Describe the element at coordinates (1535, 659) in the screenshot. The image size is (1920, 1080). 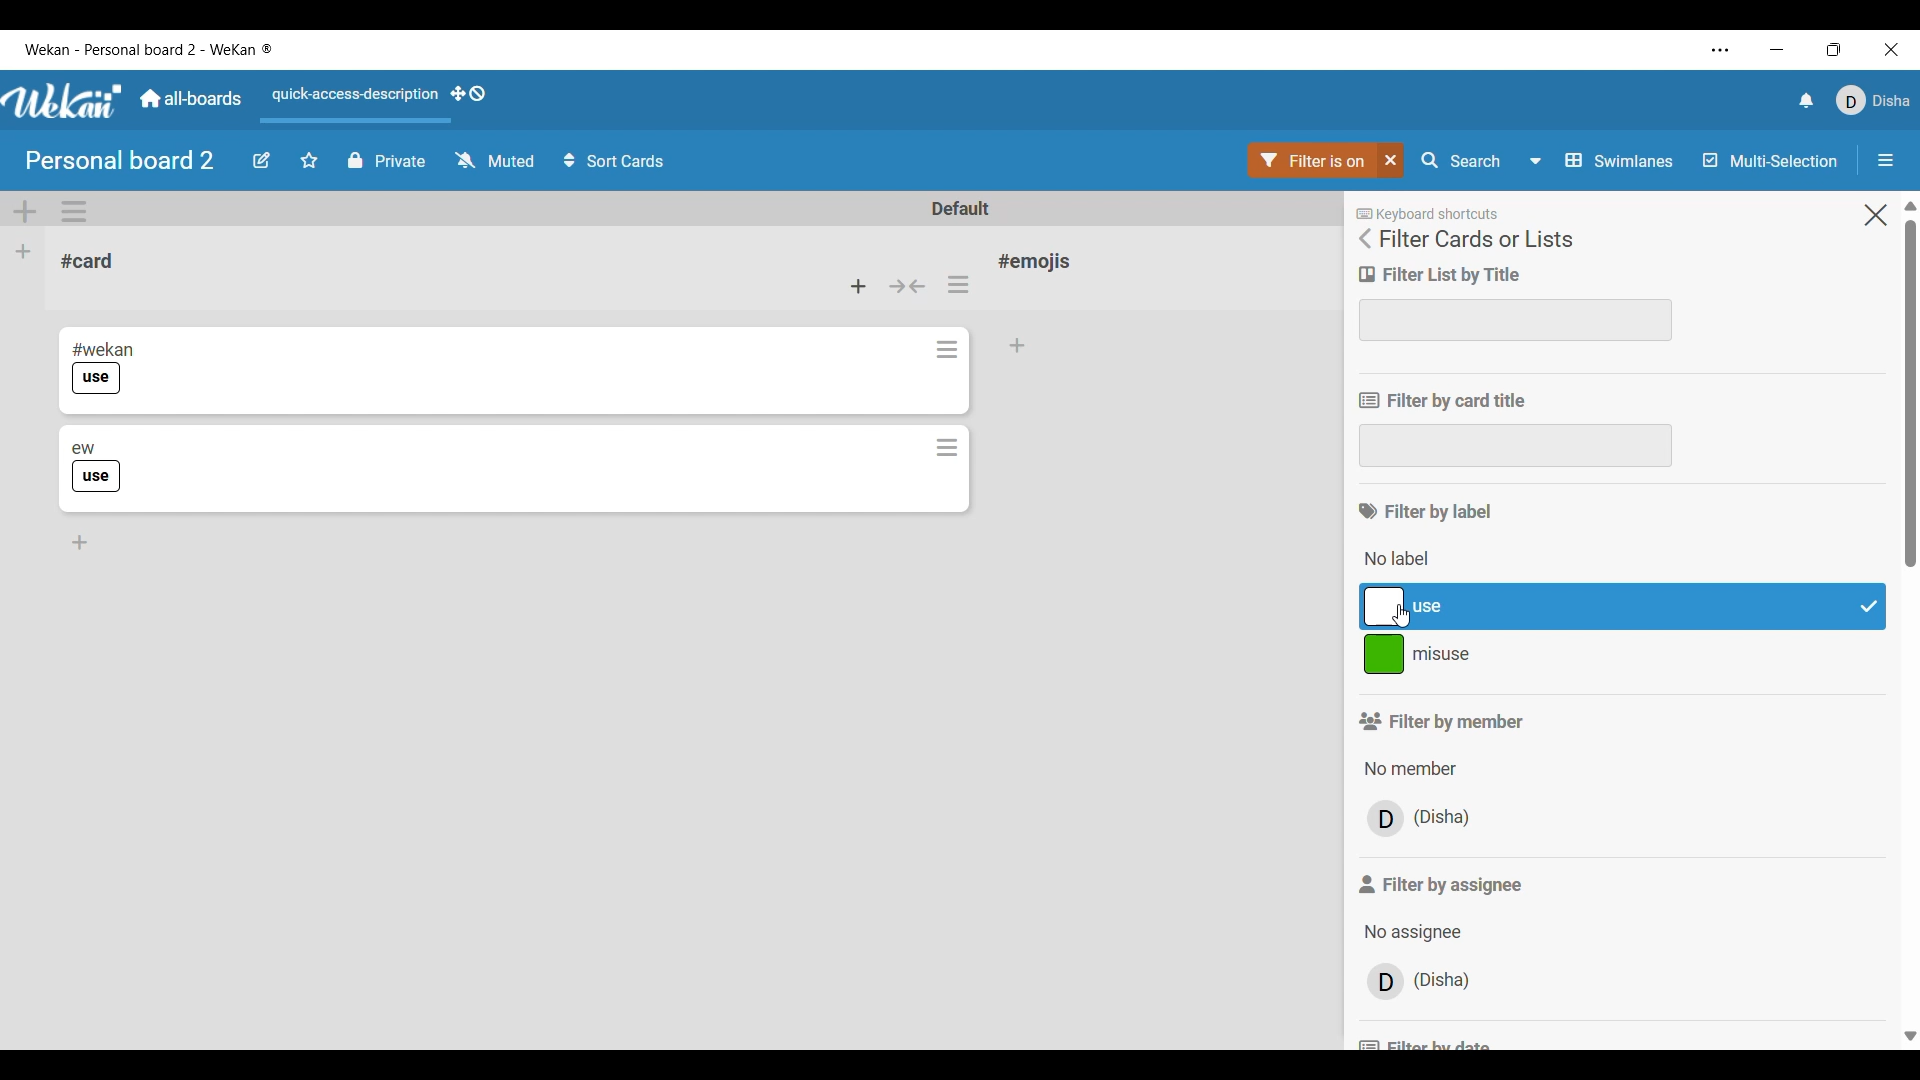
I see `misuse` at that location.